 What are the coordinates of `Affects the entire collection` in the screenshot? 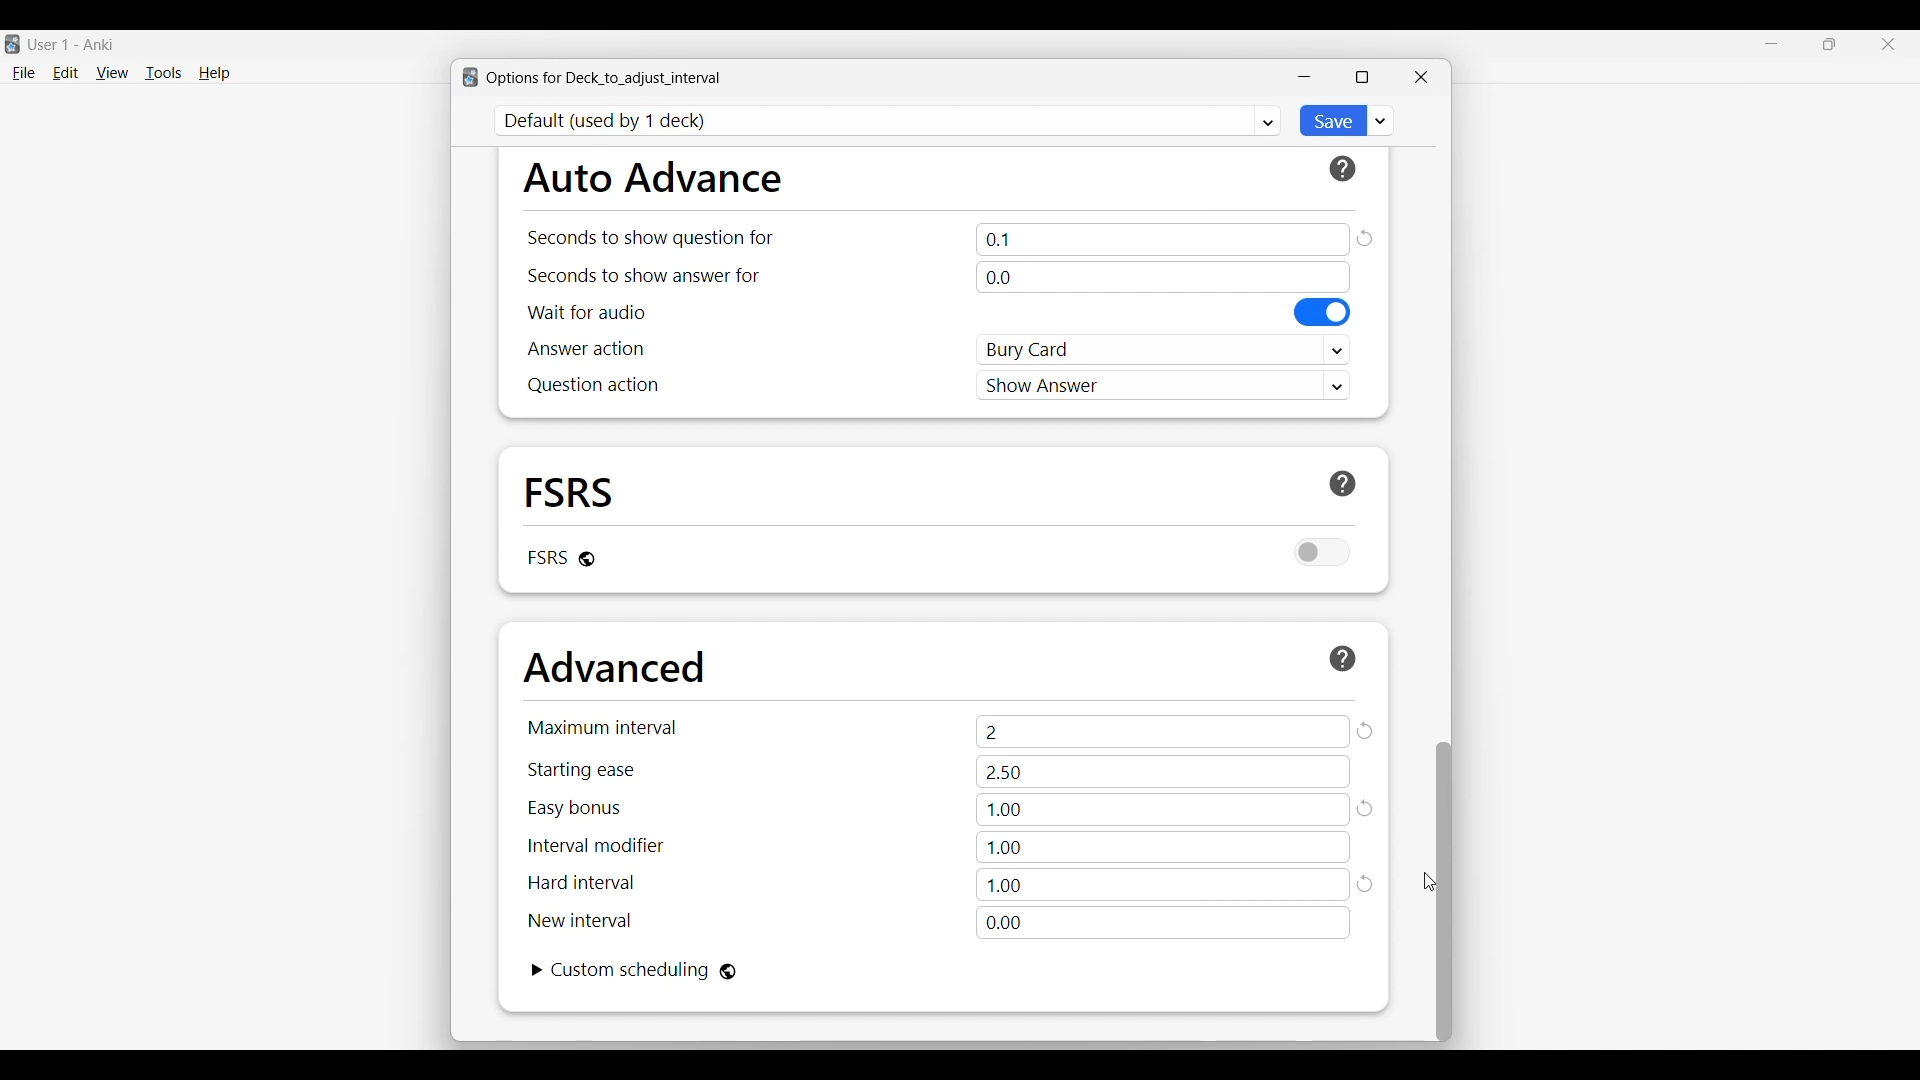 It's located at (587, 559).